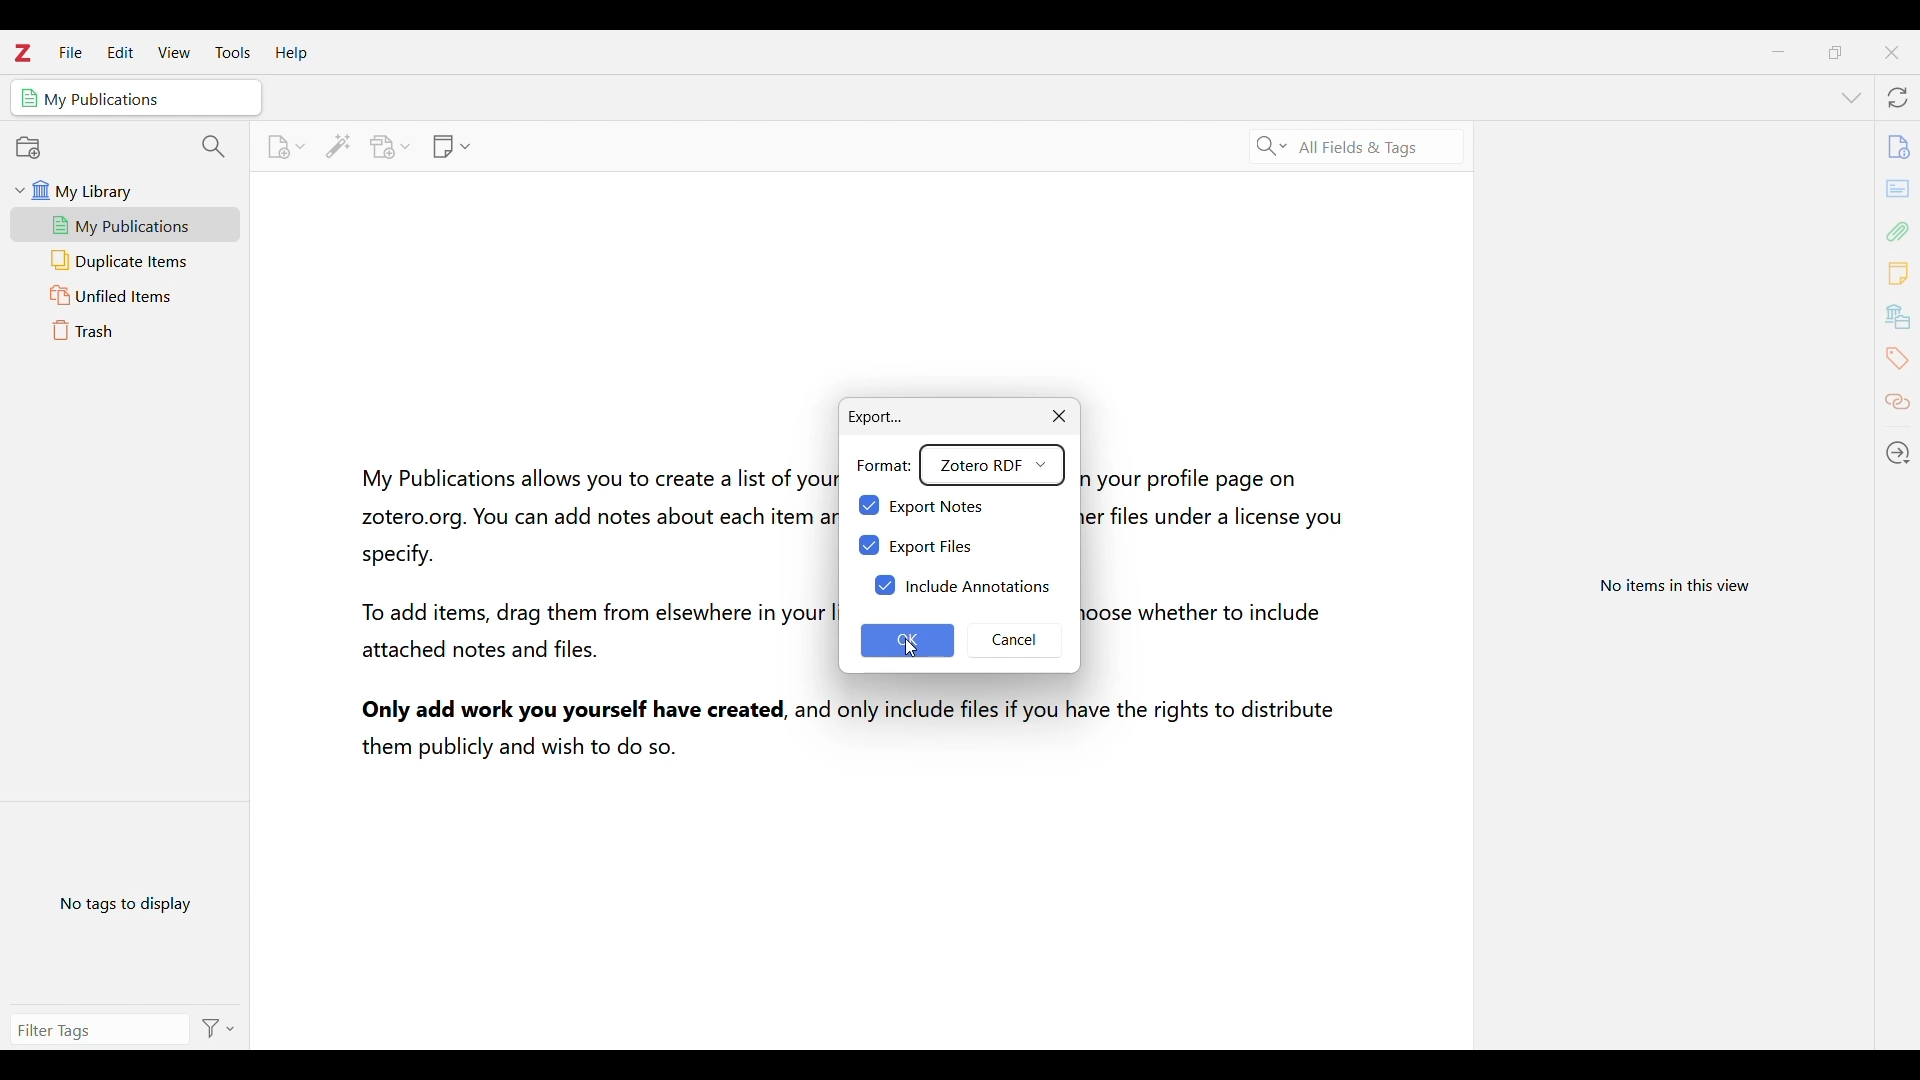  Describe the element at coordinates (337, 146) in the screenshot. I see `Add item/s by Identifier` at that location.